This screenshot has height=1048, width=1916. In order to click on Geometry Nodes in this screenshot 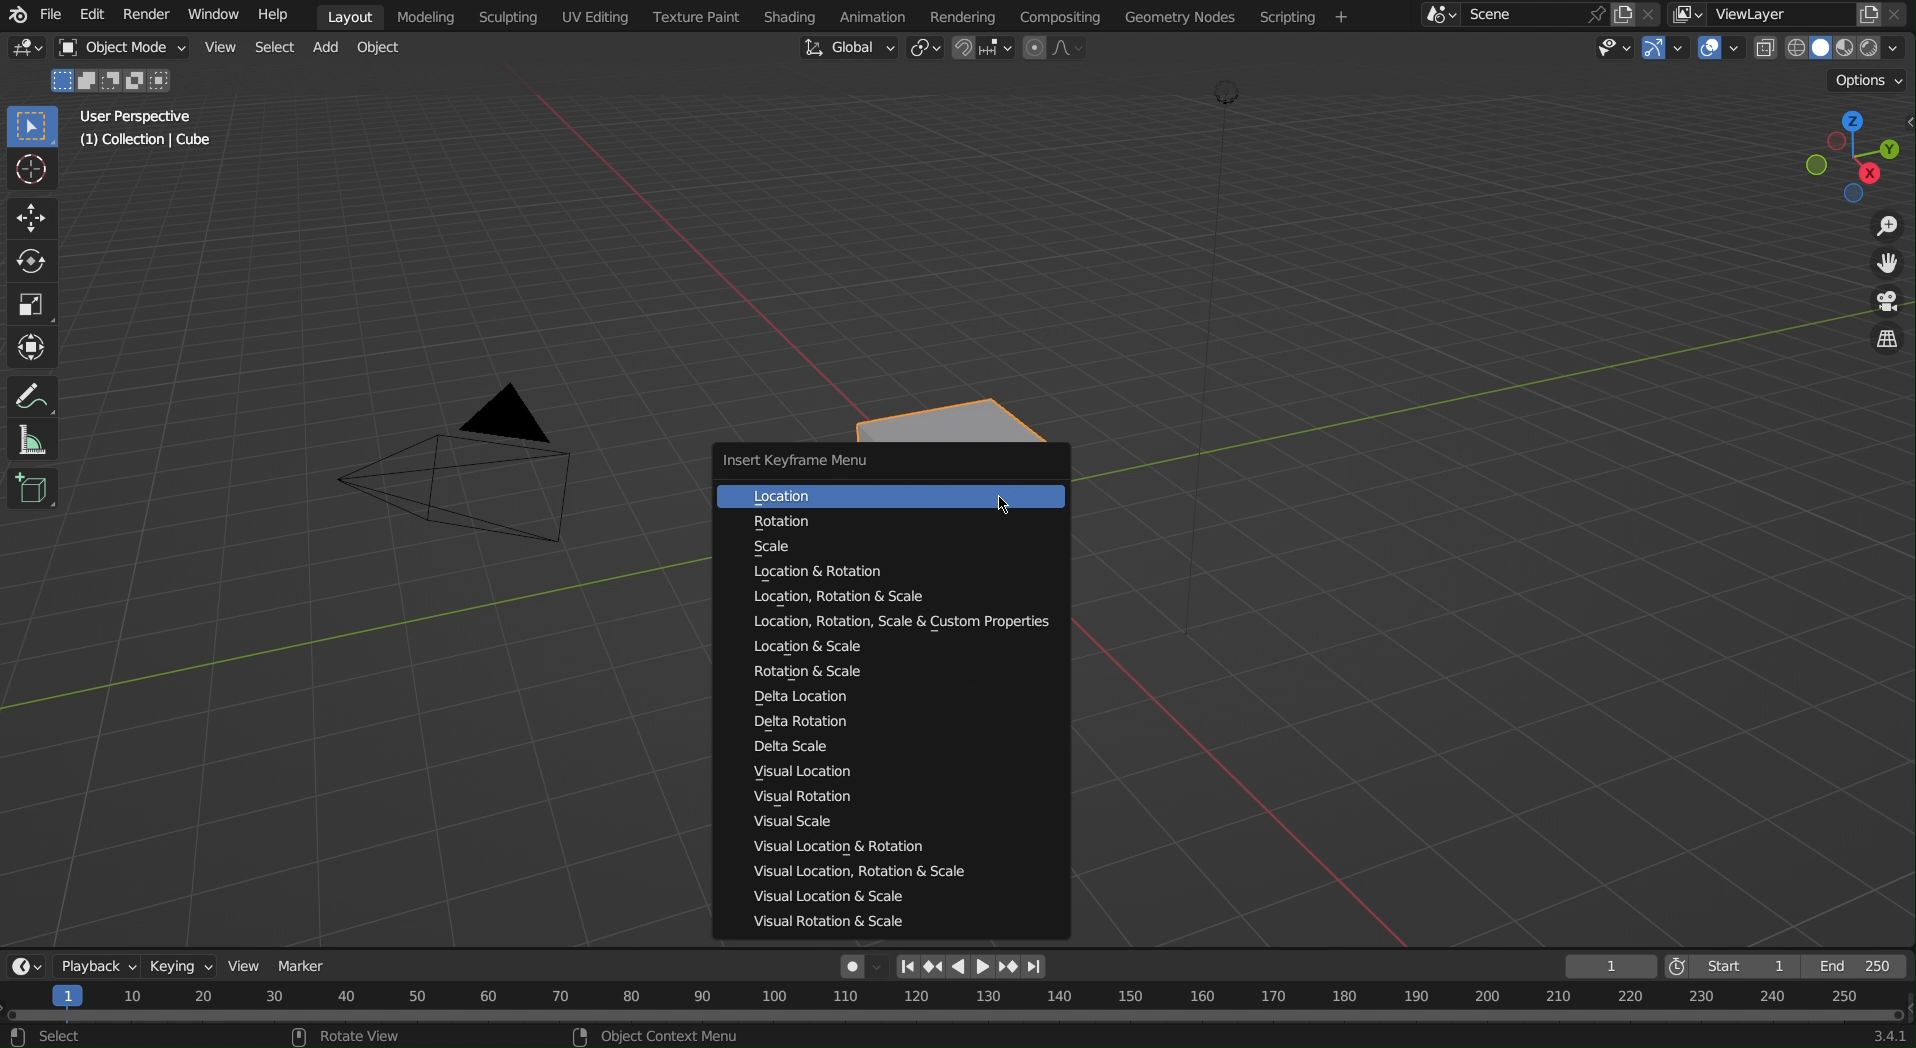, I will do `click(1179, 17)`.